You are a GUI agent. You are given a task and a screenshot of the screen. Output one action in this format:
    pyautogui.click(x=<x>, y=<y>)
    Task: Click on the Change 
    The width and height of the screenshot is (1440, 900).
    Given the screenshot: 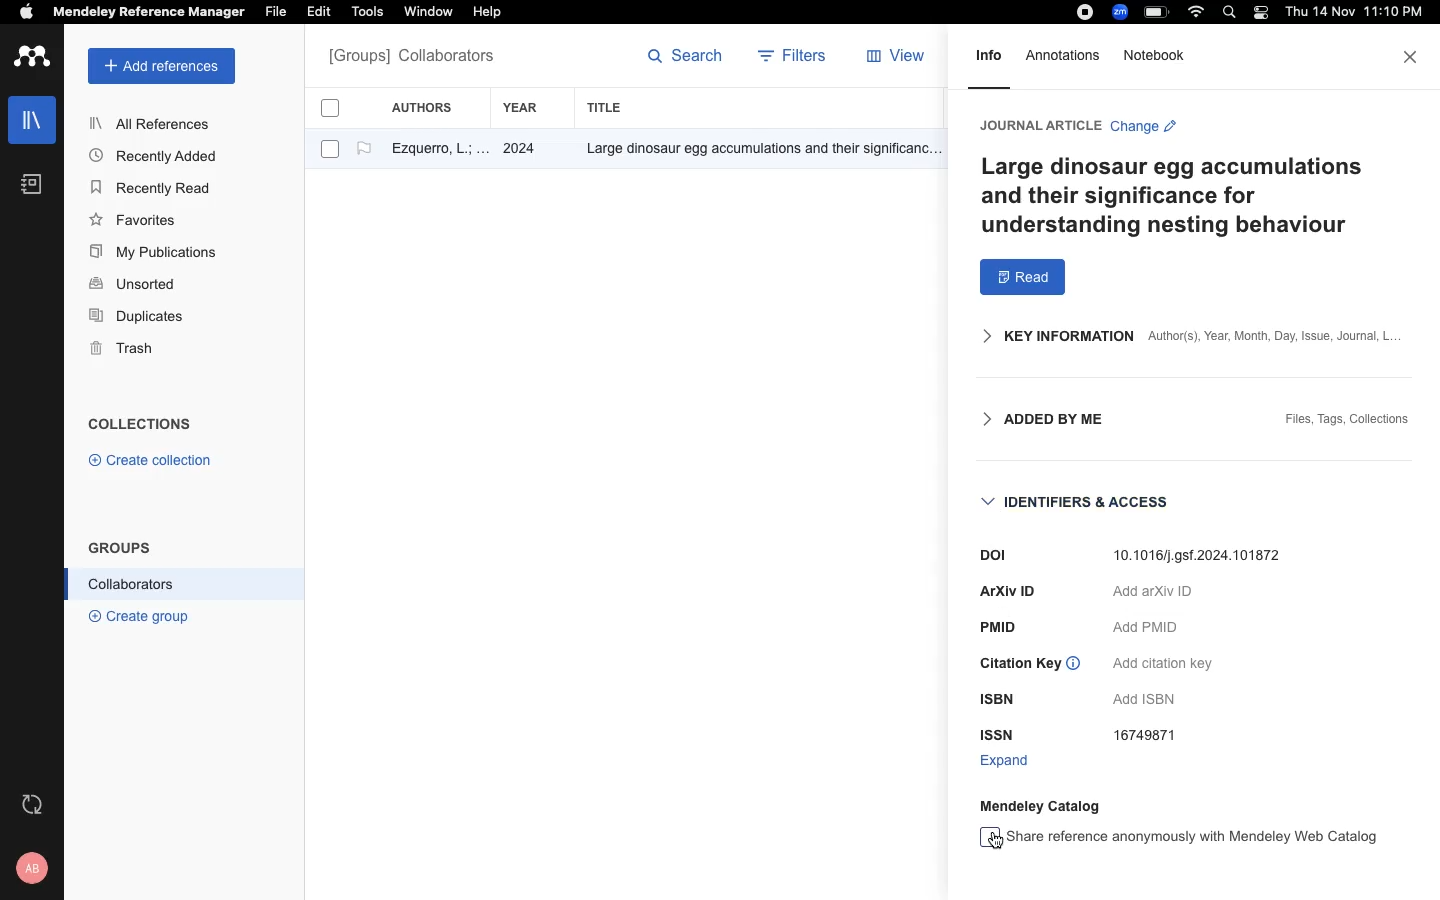 What is the action you would take?
    pyautogui.click(x=1143, y=129)
    